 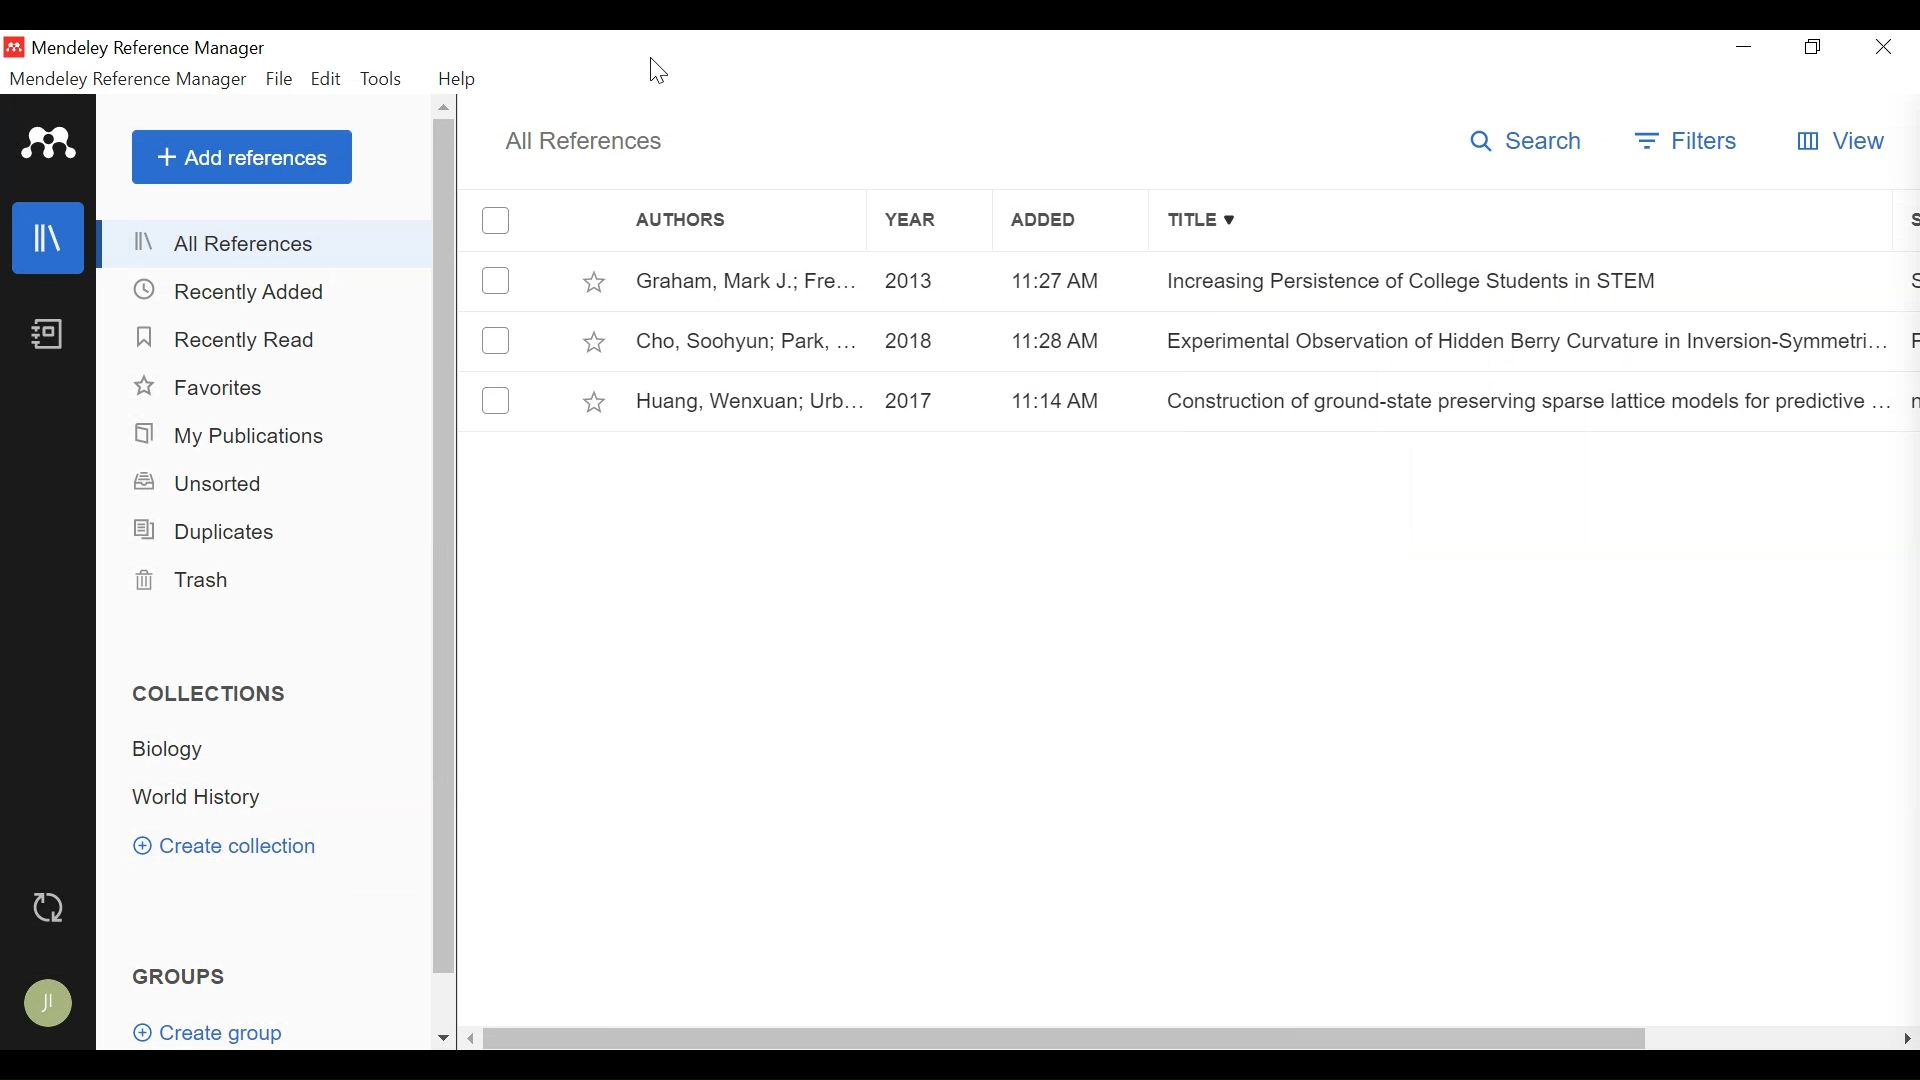 I want to click on Create group, so click(x=221, y=1034).